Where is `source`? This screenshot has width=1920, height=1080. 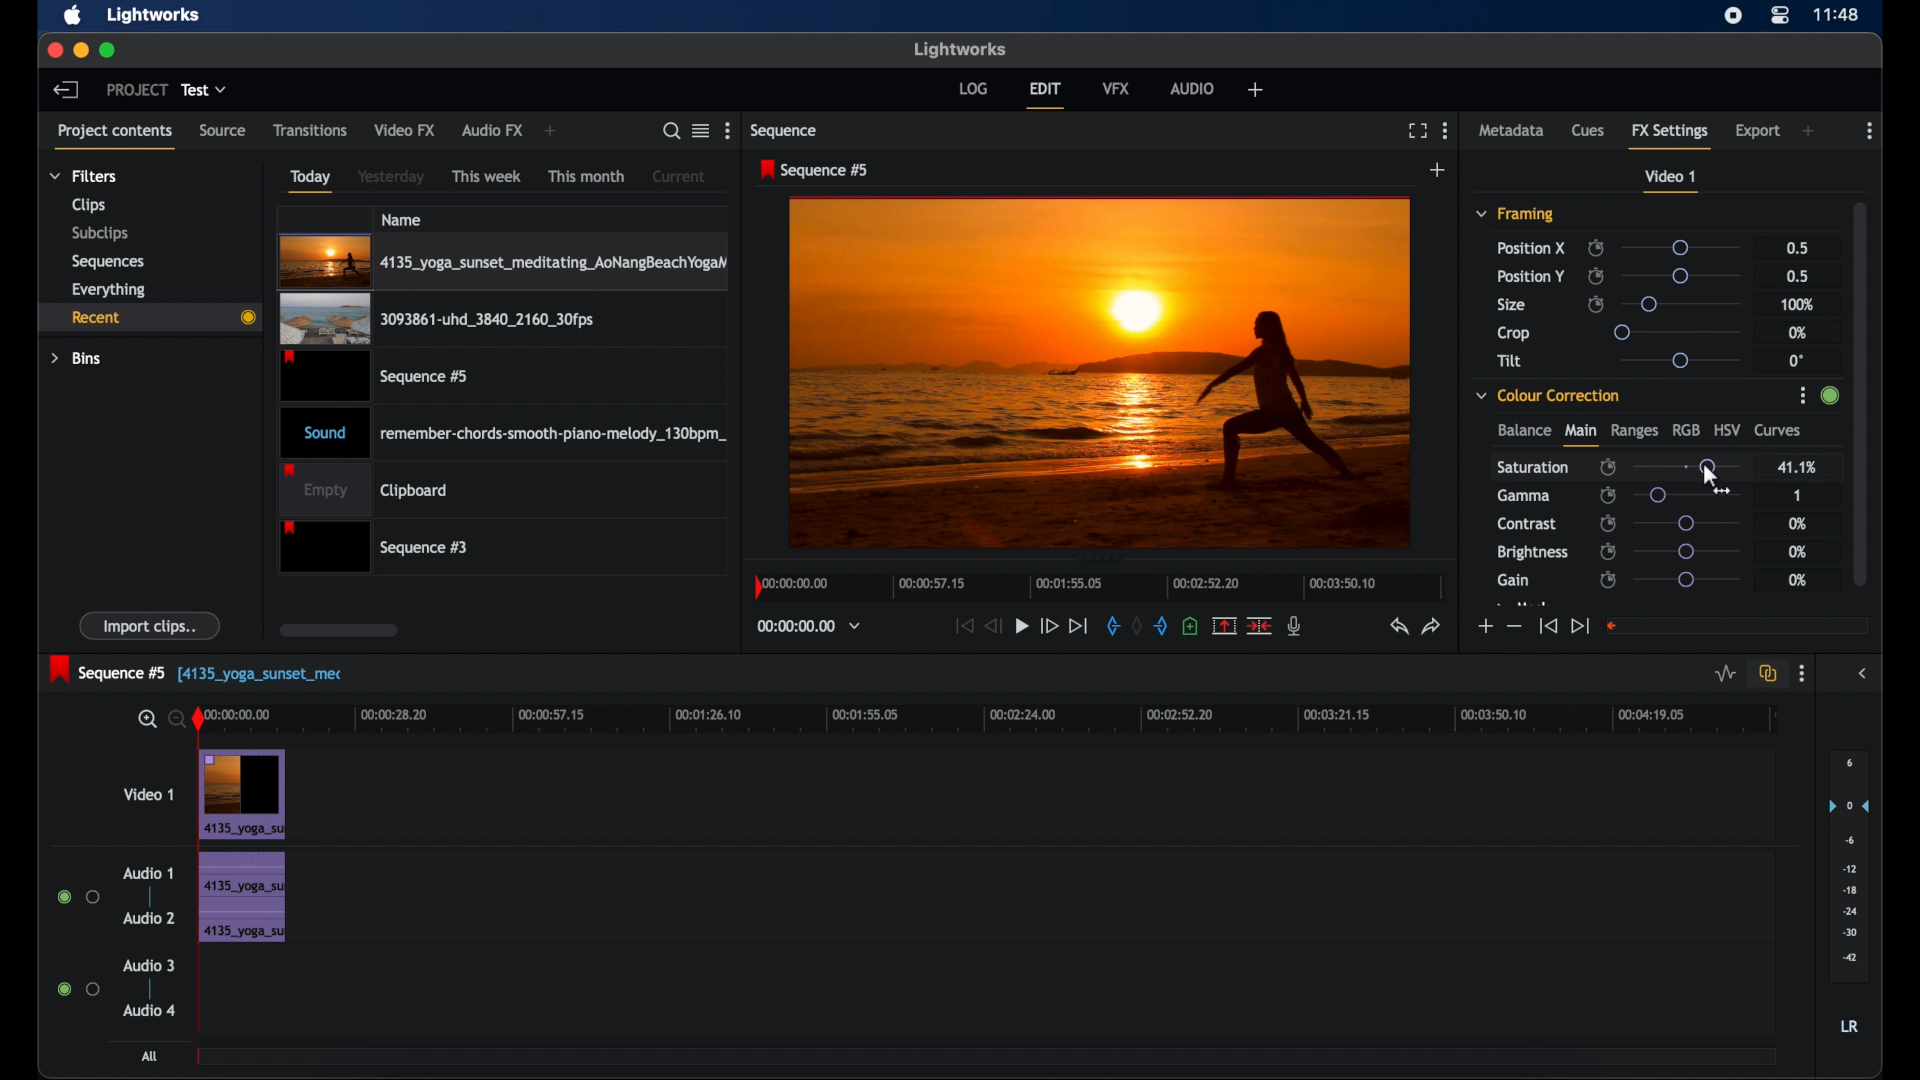
source is located at coordinates (223, 131).